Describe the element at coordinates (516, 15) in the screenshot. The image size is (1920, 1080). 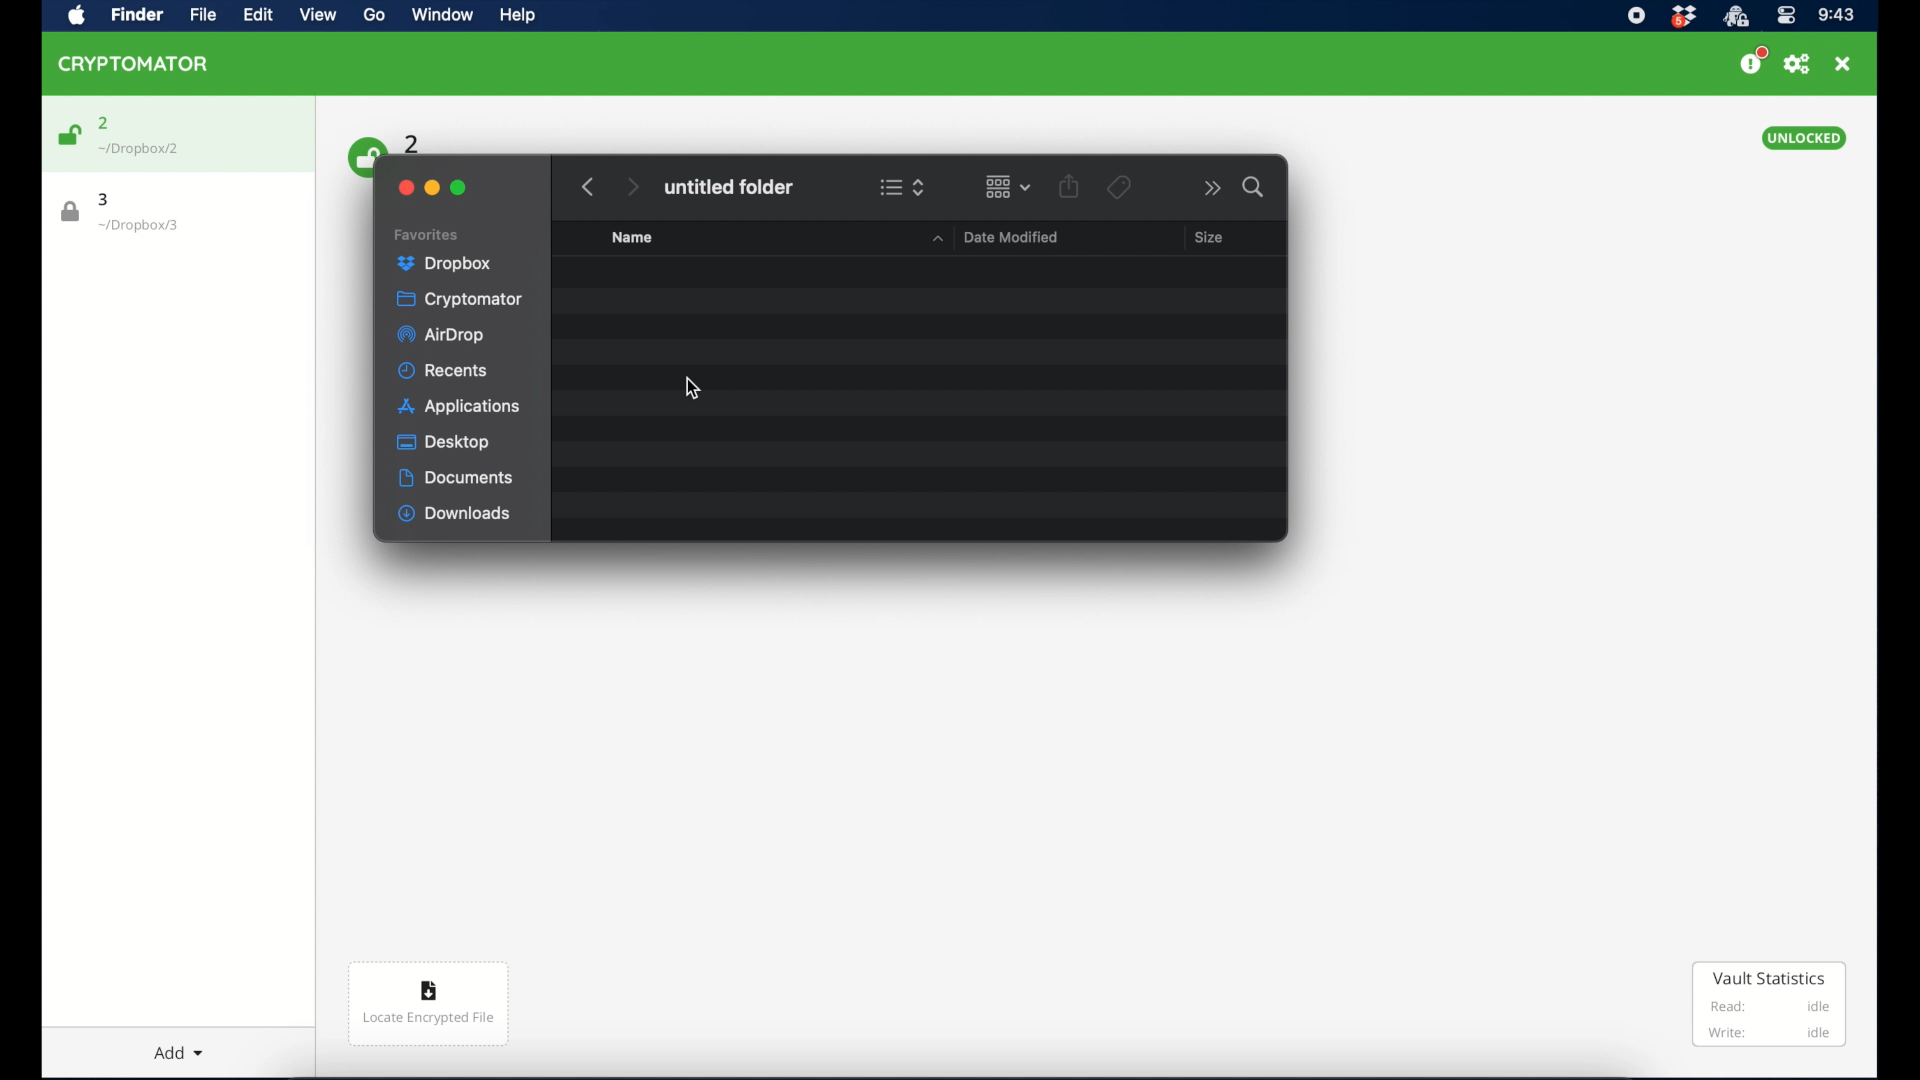
I see `help` at that location.